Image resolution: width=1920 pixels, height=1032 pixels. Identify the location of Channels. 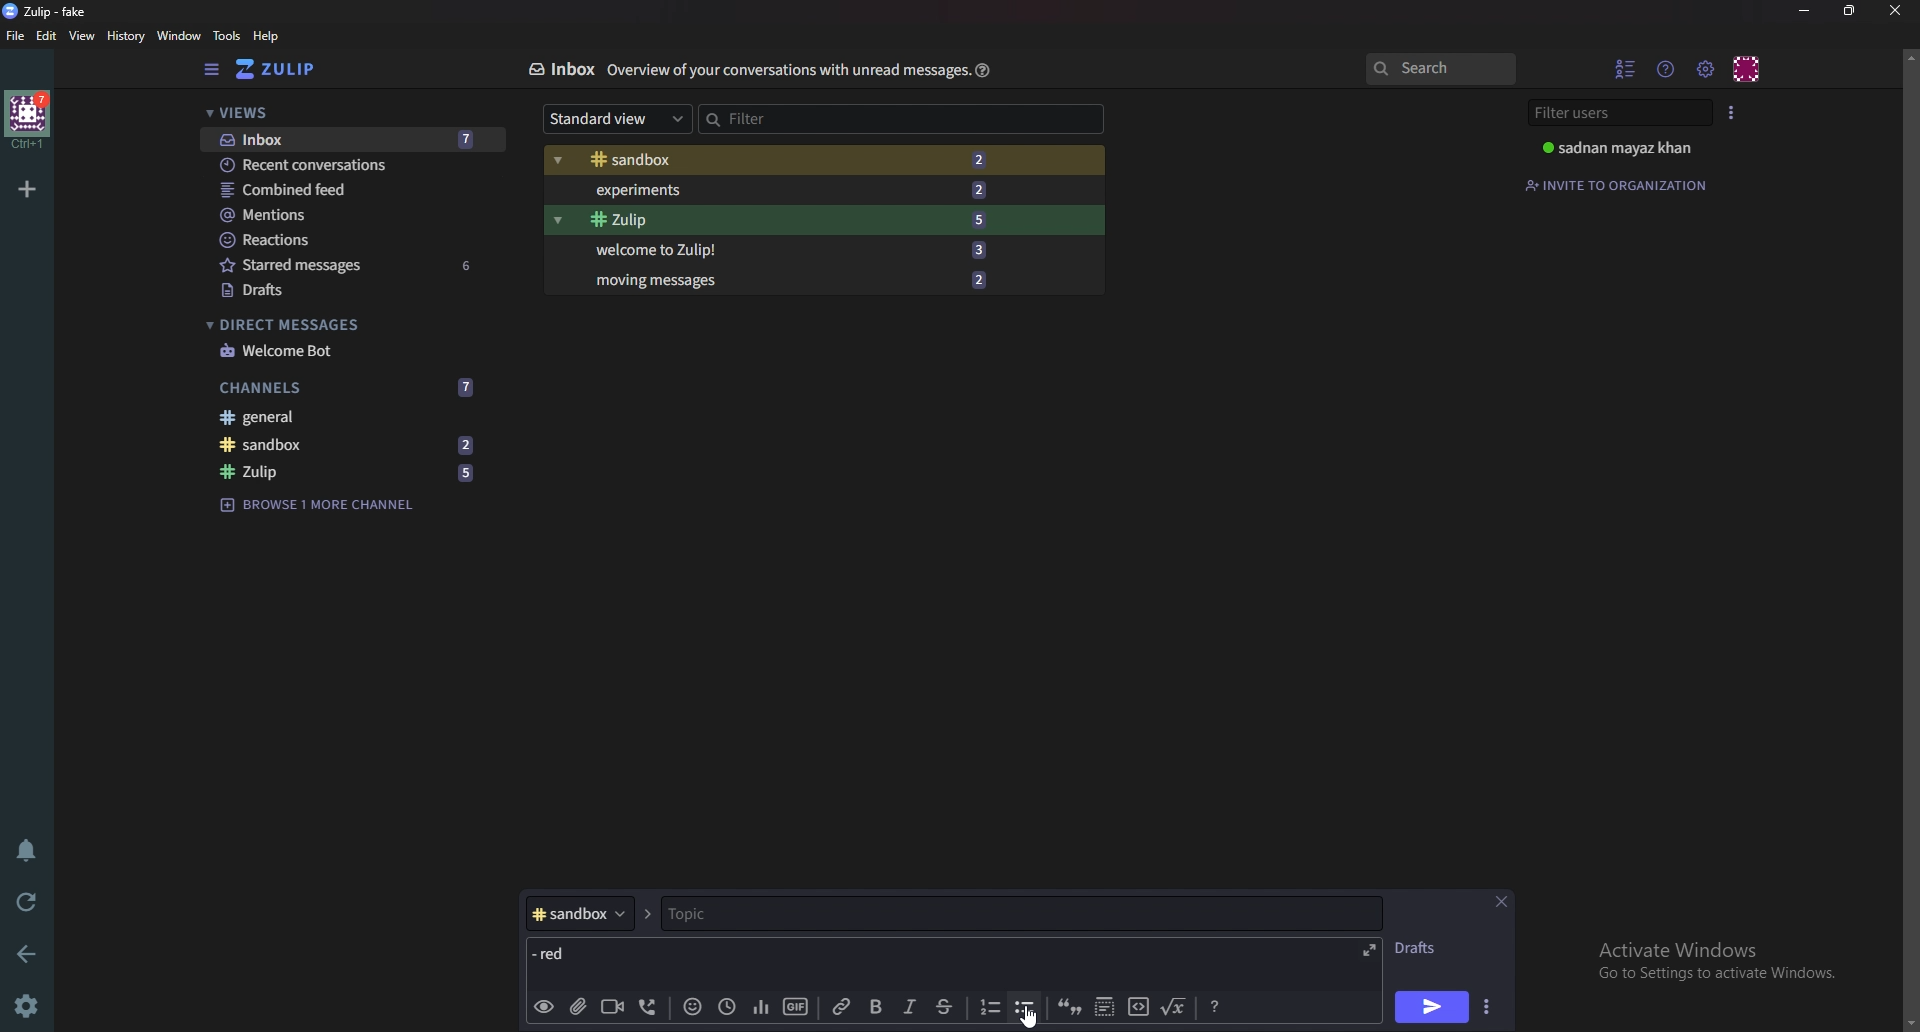
(348, 388).